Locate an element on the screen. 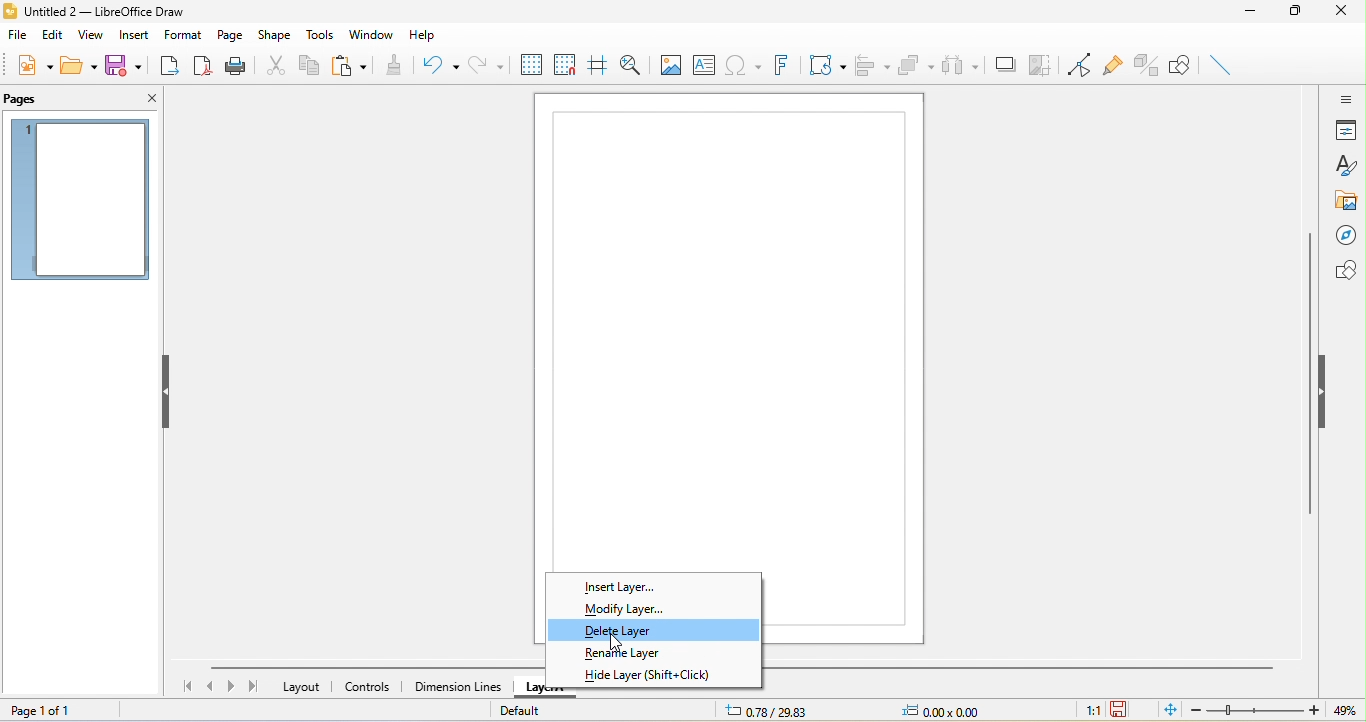 Image resolution: width=1366 pixels, height=722 pixels. transformation is located at coordinates (823, 67).